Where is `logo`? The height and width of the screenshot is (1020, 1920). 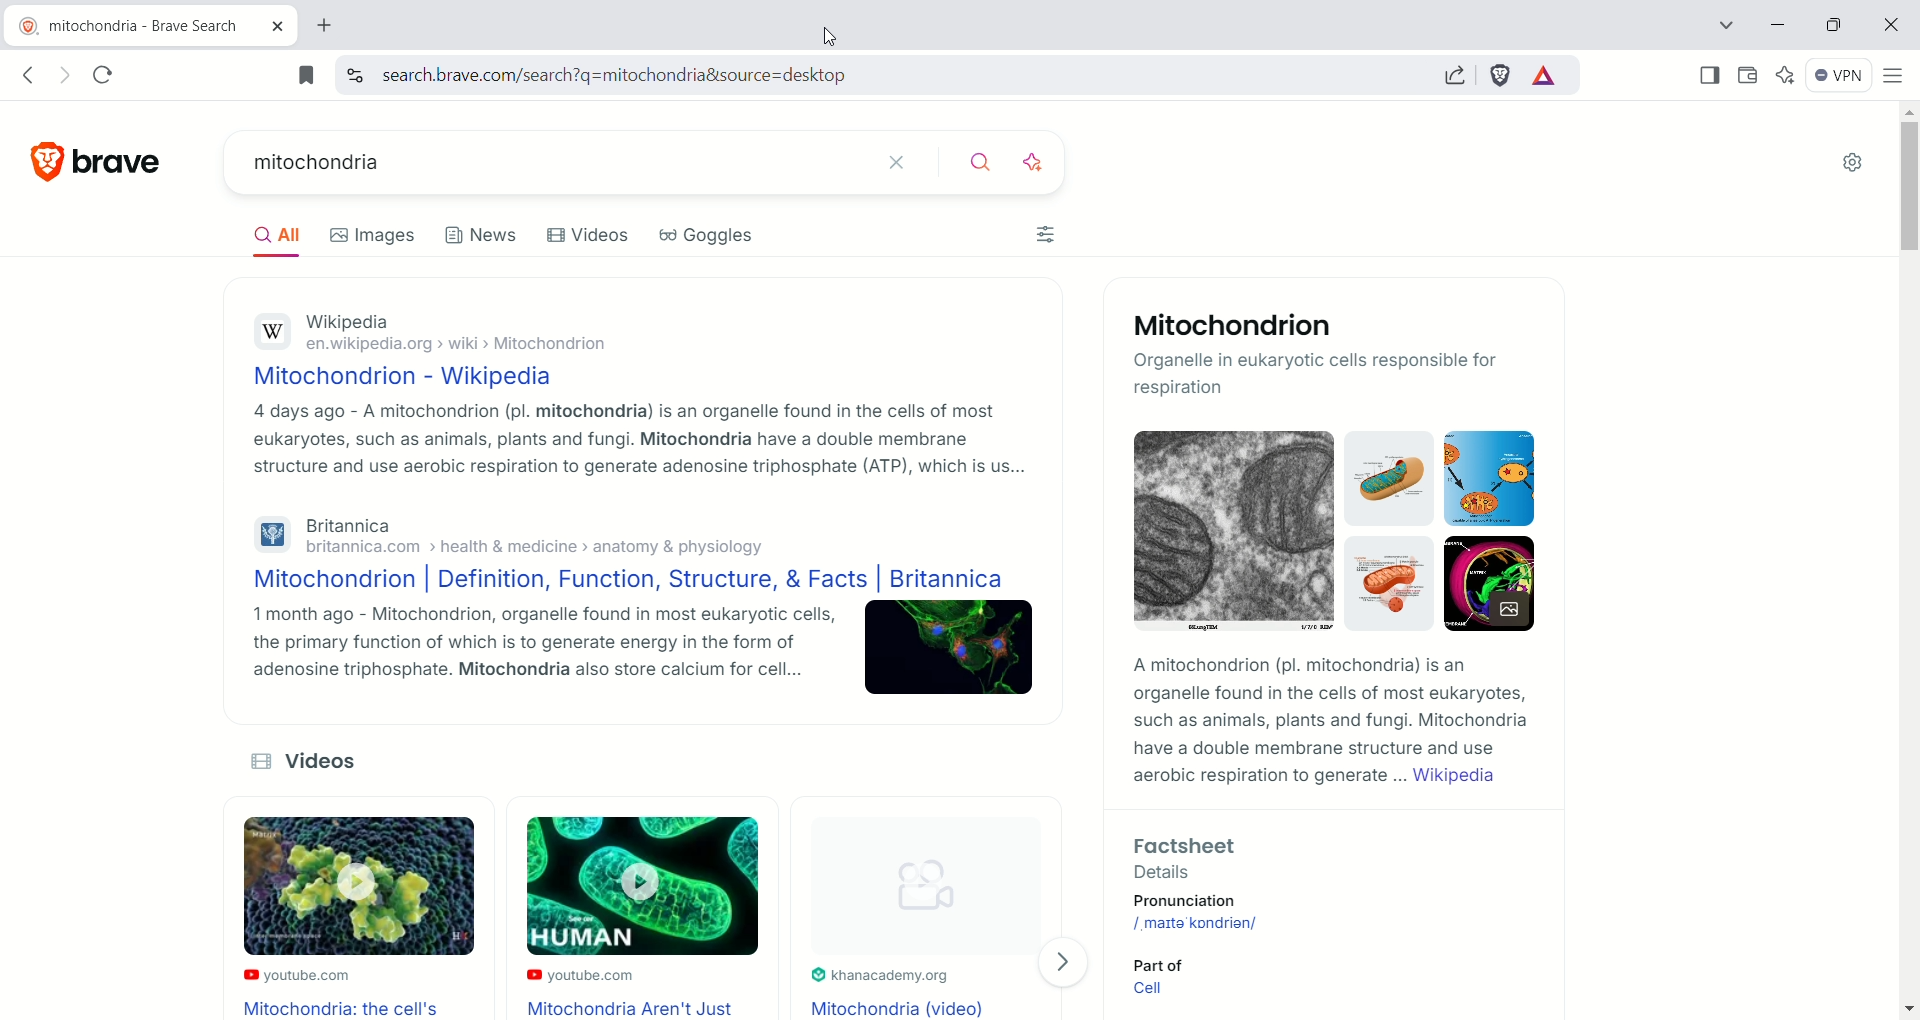
logo is located at coordinates (37, 162).